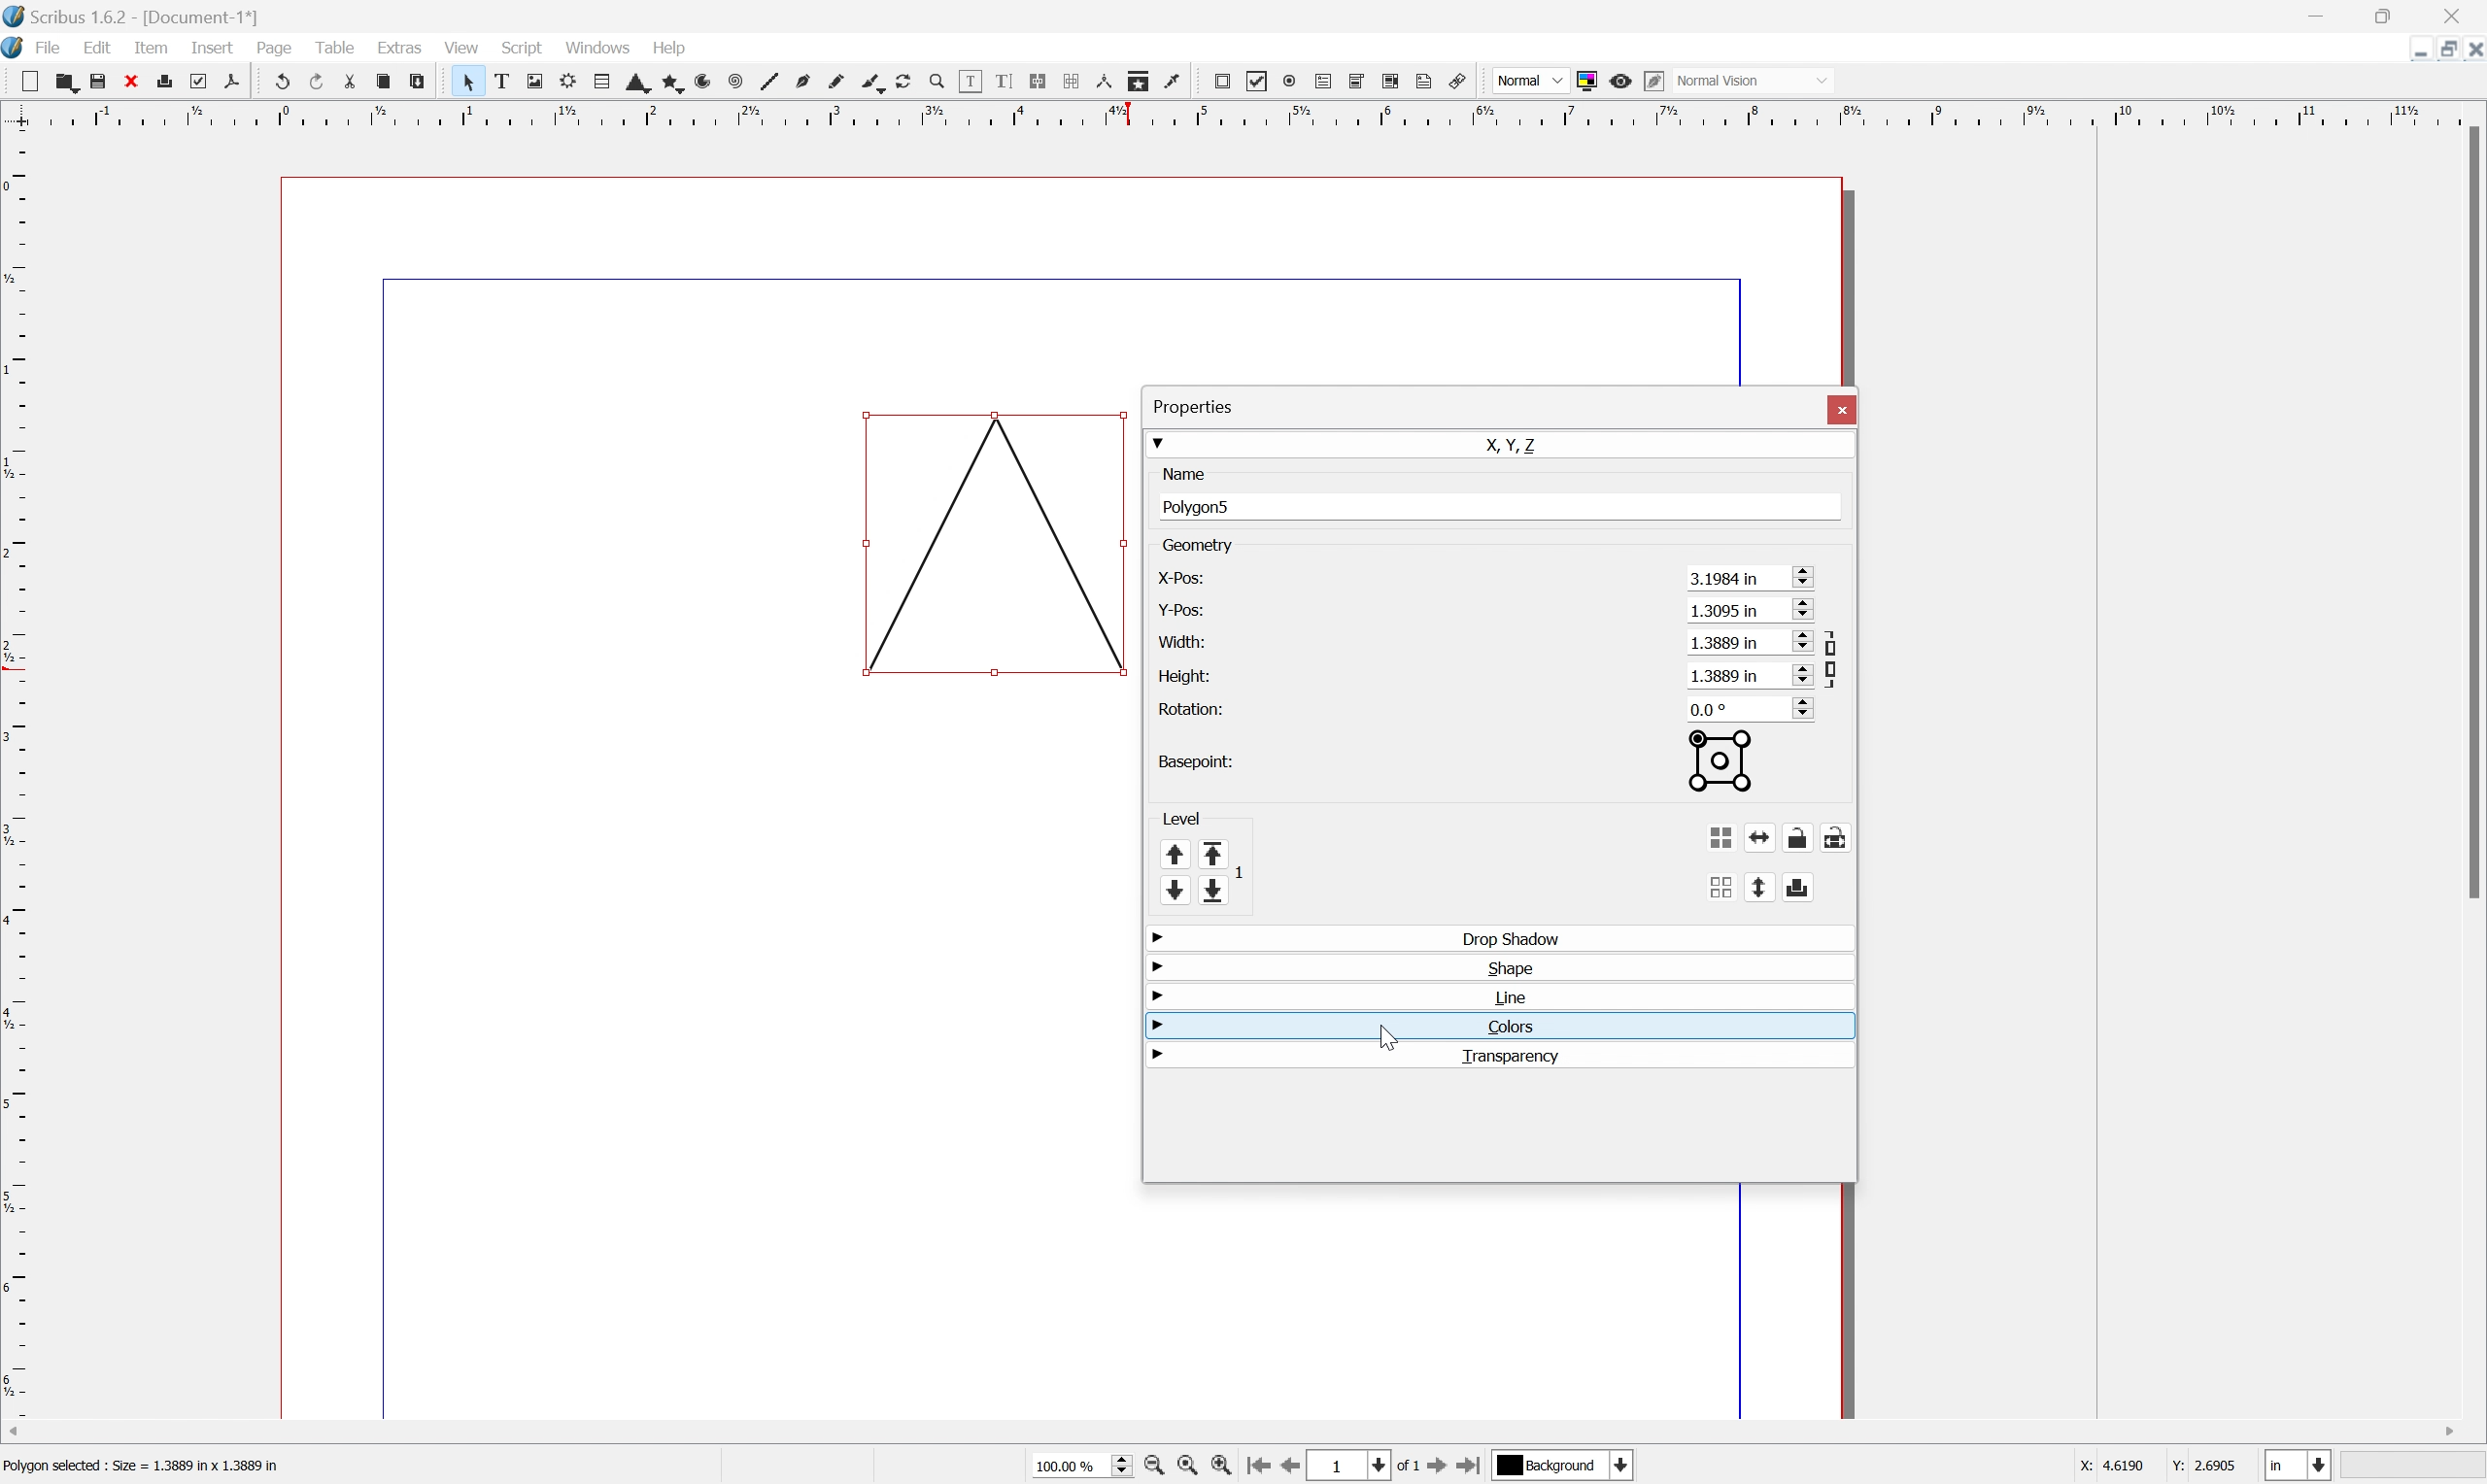  What do you see at coordinates (1550, 1465) in the screenshot?
I see `Background` at bounding box center [1550, 1465].